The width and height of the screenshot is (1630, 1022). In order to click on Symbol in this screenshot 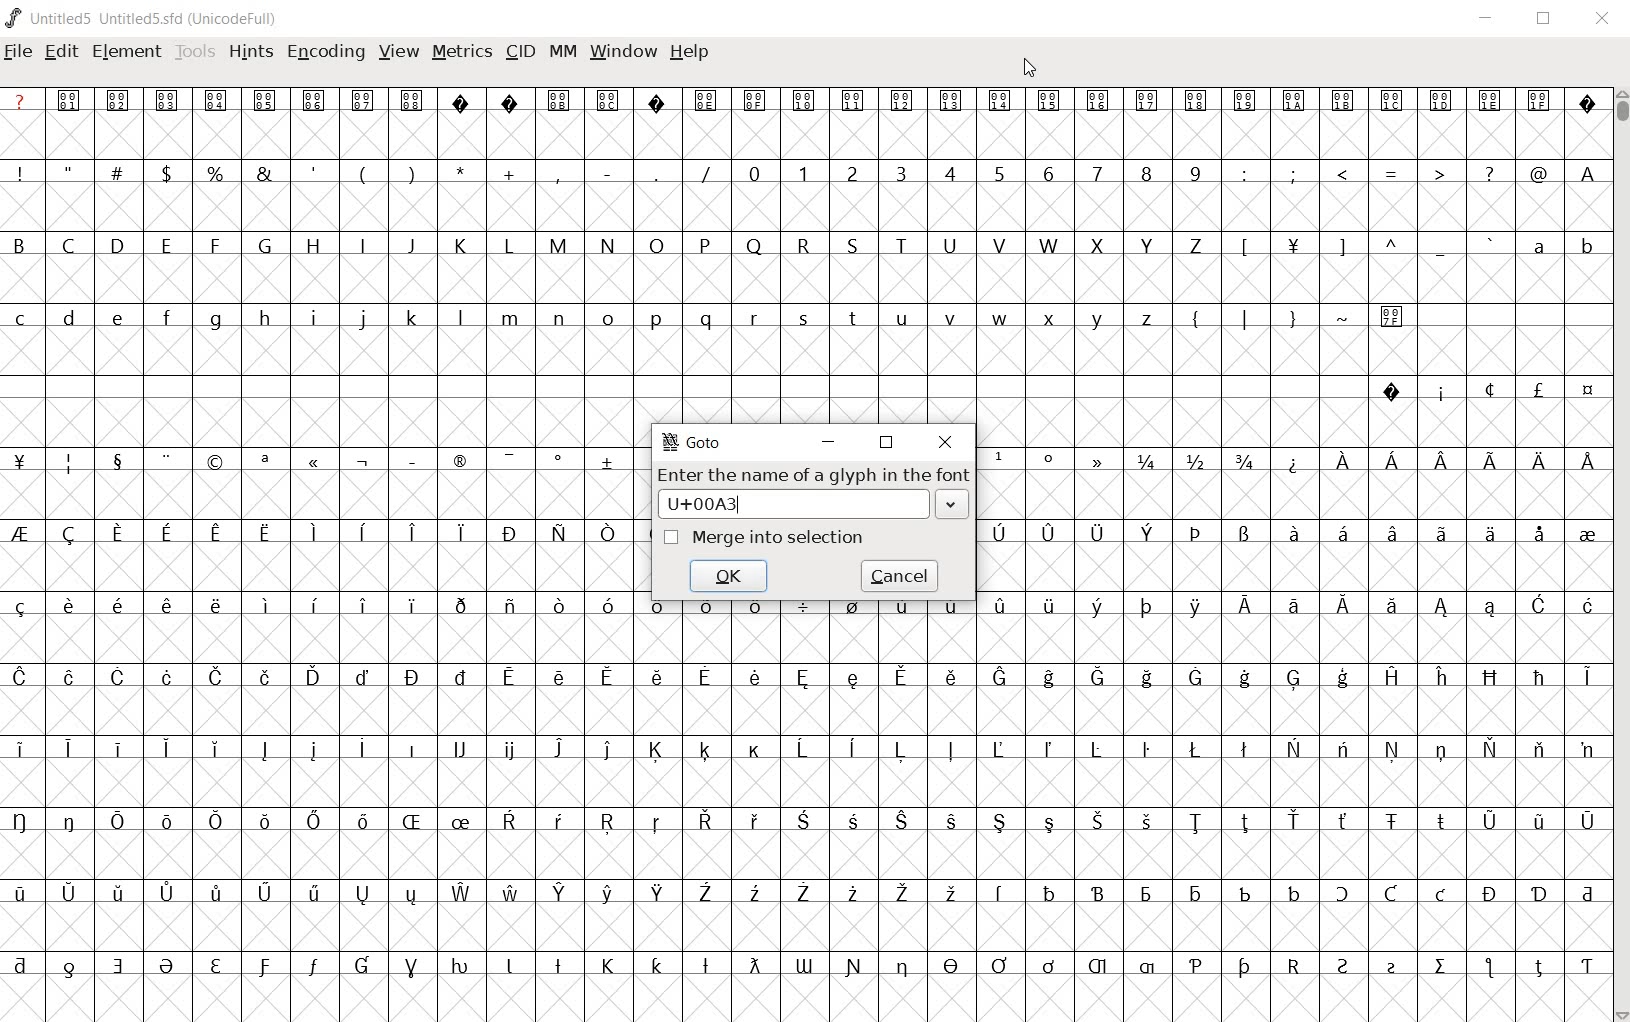, I will do `click(1586, 533)`.